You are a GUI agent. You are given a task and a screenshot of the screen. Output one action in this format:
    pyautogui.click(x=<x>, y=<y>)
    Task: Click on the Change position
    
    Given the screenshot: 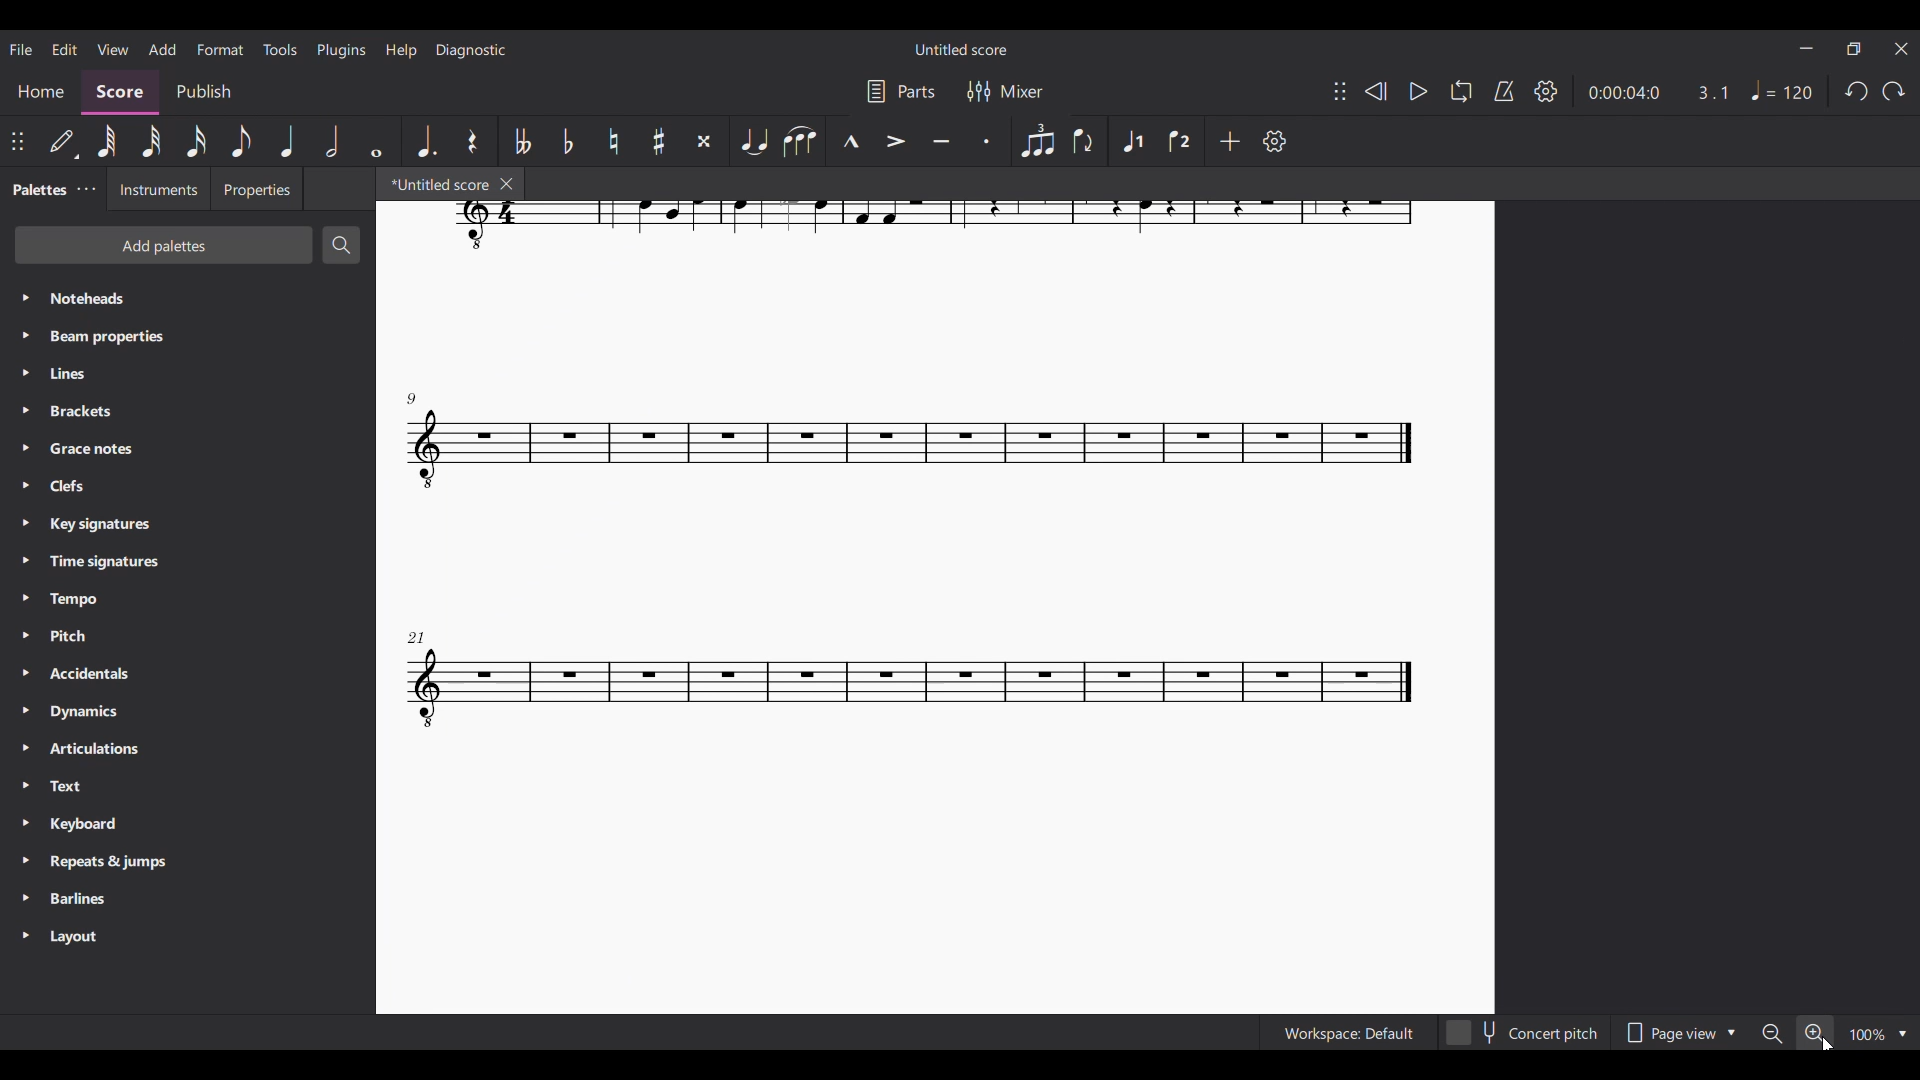 What is the action you would take?
    pyautogui.click(x=18, y=141)
    